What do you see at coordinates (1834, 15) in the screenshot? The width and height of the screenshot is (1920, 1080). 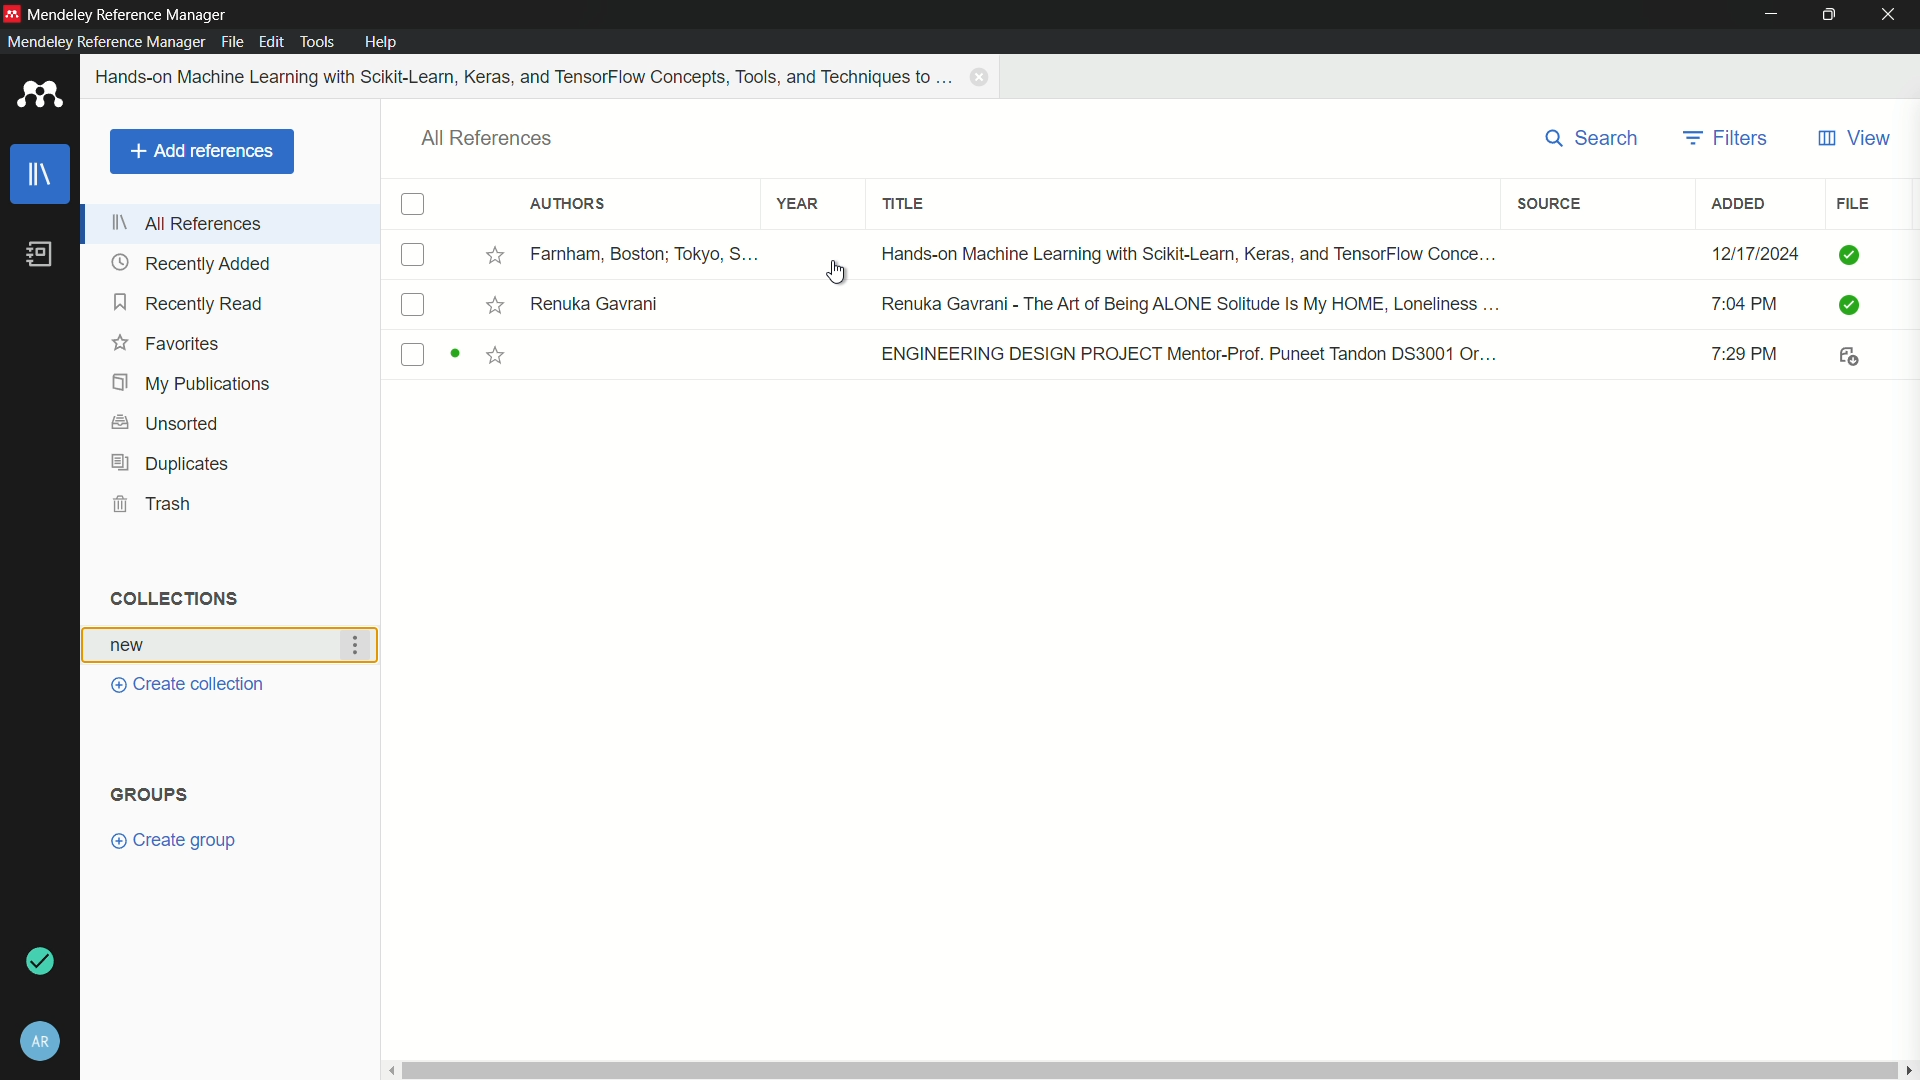 I see `maximize` at bounding box center [1834, 15].